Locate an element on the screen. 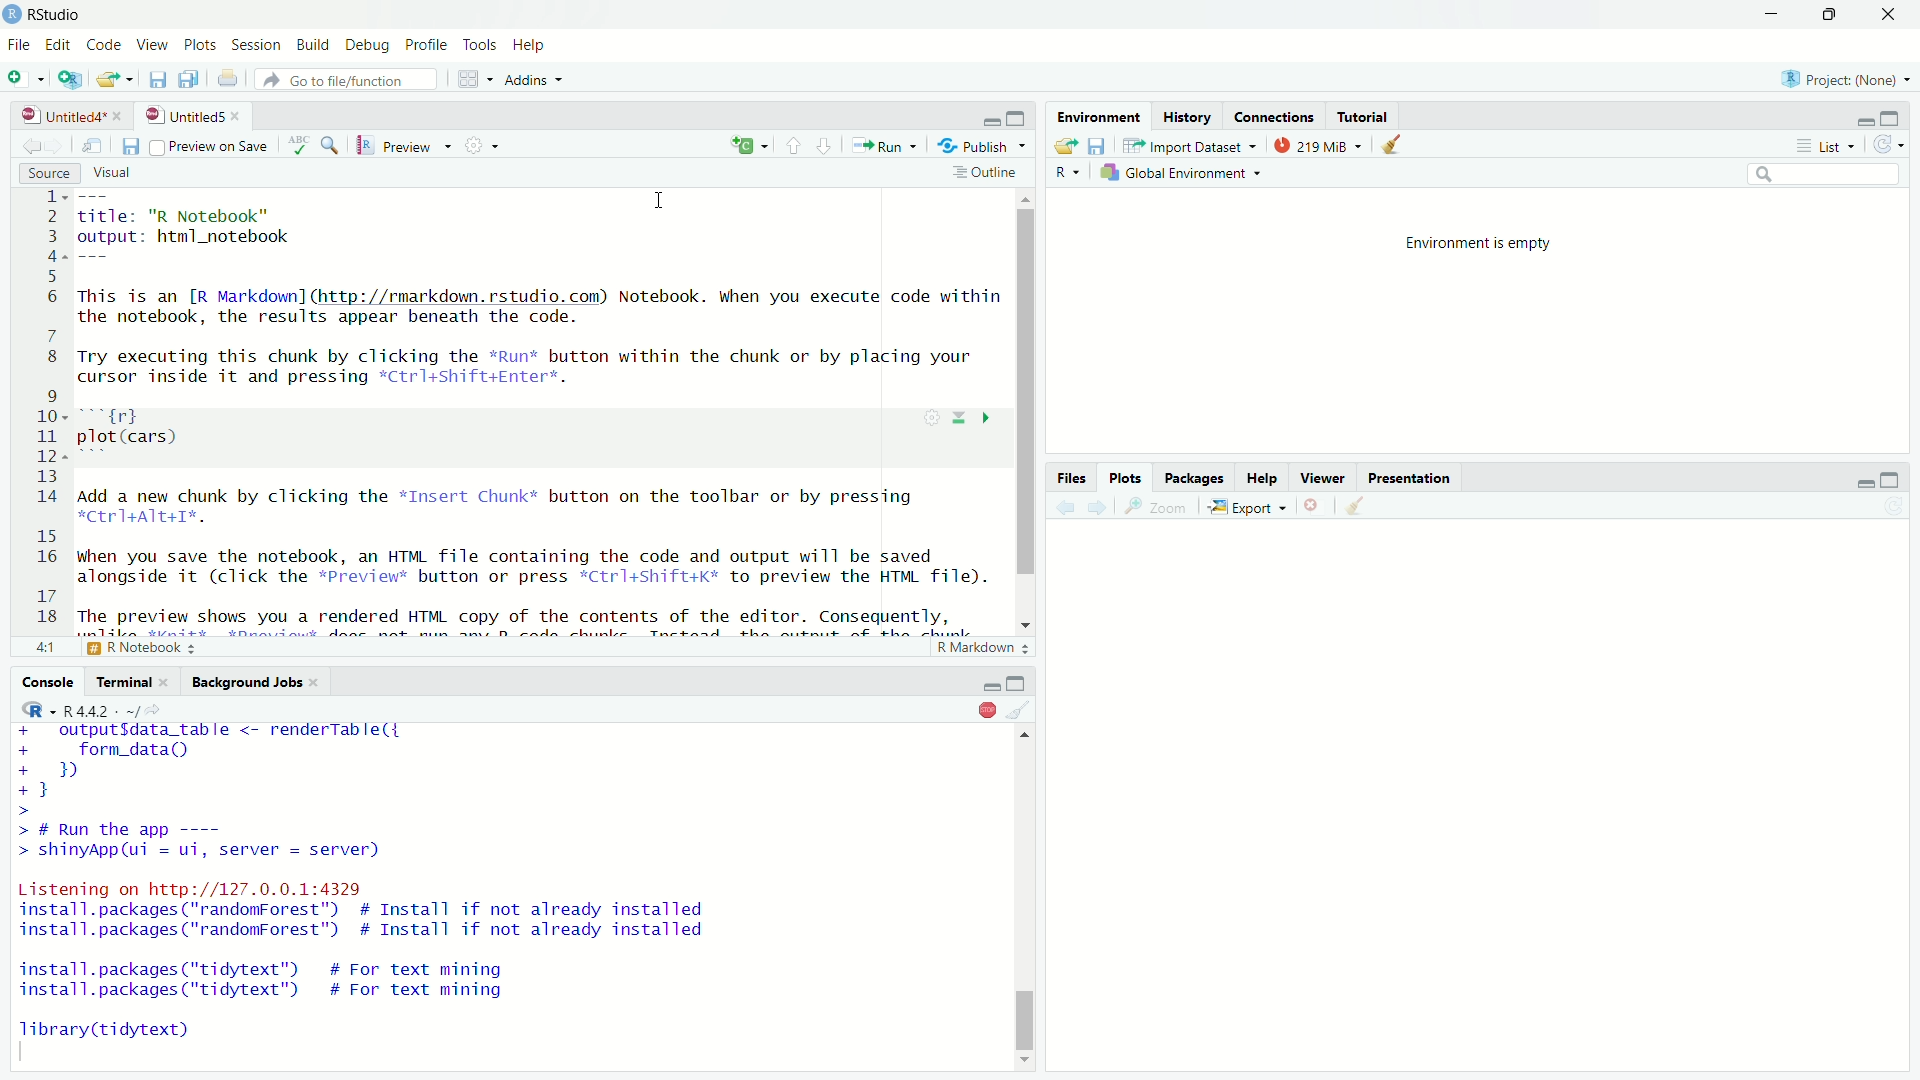 The height and width of the screenshot is (1080, 1920). Code is located at coordinates (104, 45).